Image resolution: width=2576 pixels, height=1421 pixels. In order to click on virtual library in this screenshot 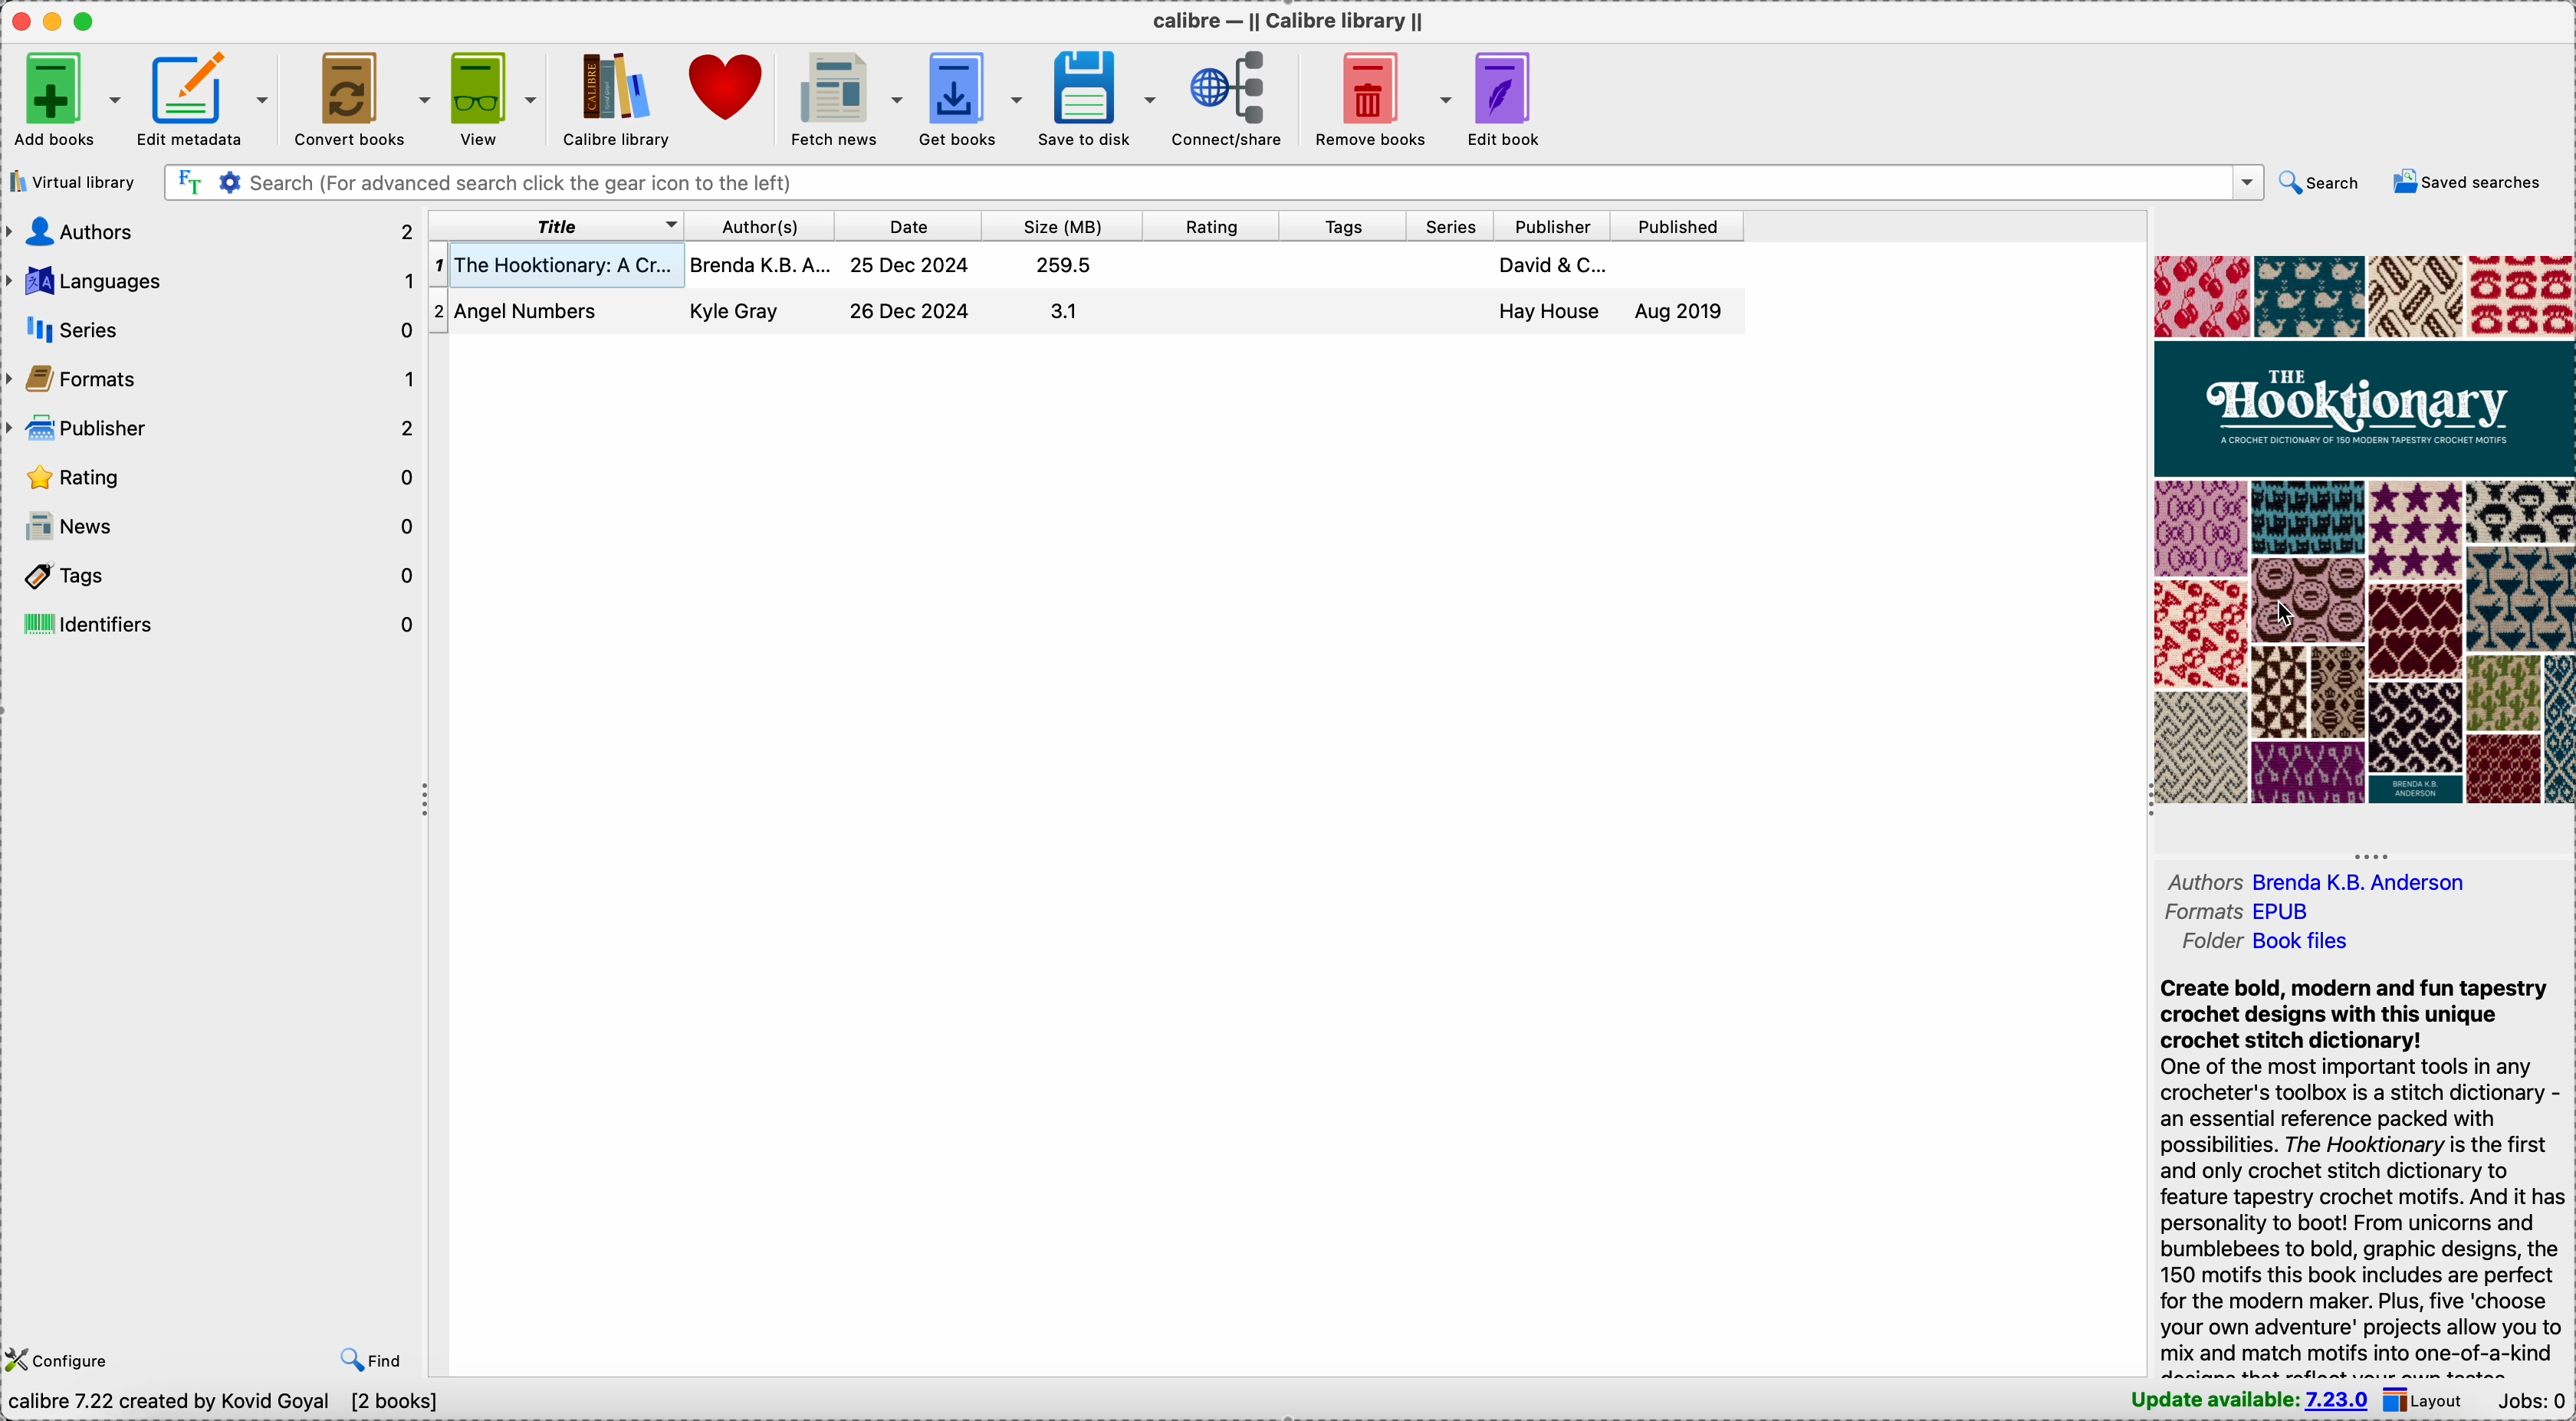, I will do `click(72, 181)`.